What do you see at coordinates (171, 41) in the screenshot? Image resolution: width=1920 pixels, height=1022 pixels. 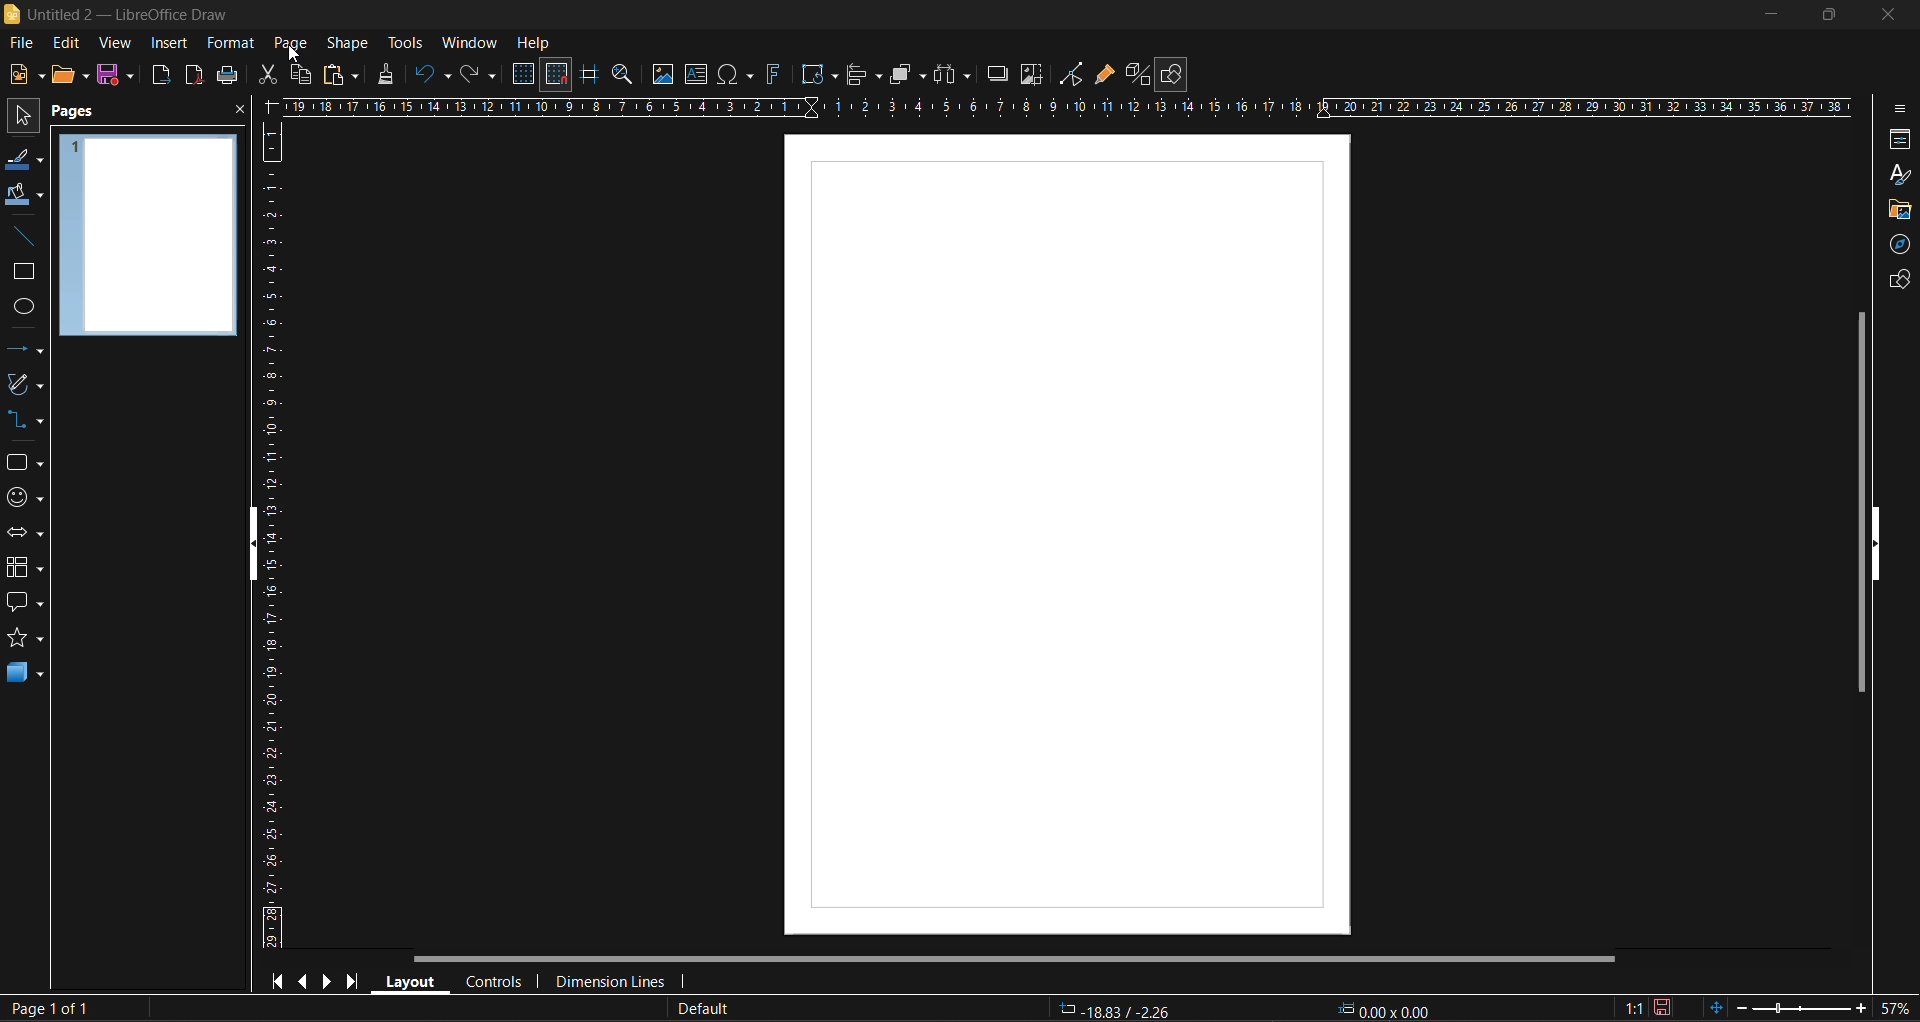 I see `insert` at bounding box center [171, 41].